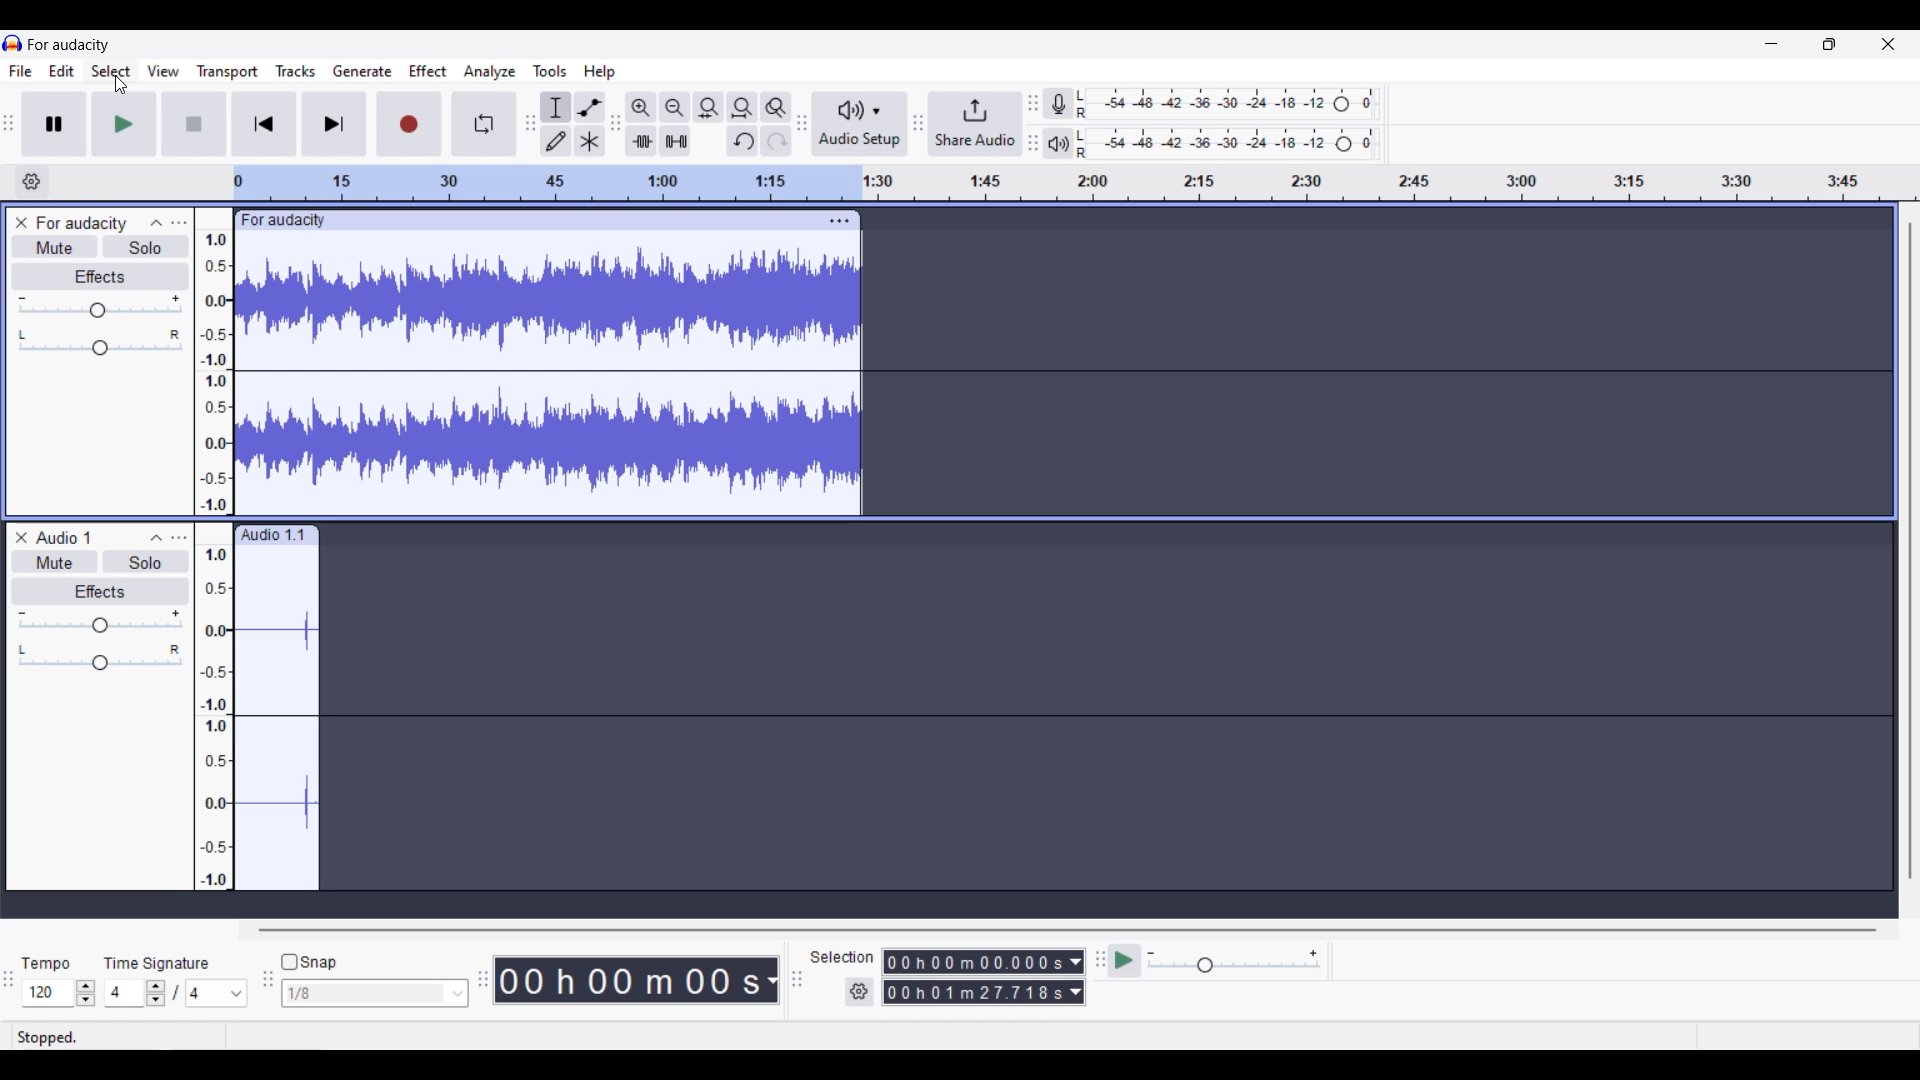  What do you see at coordinates (1125, 960) in the screenshot?
I see `play at speed` at bounding box center [1125, 960].